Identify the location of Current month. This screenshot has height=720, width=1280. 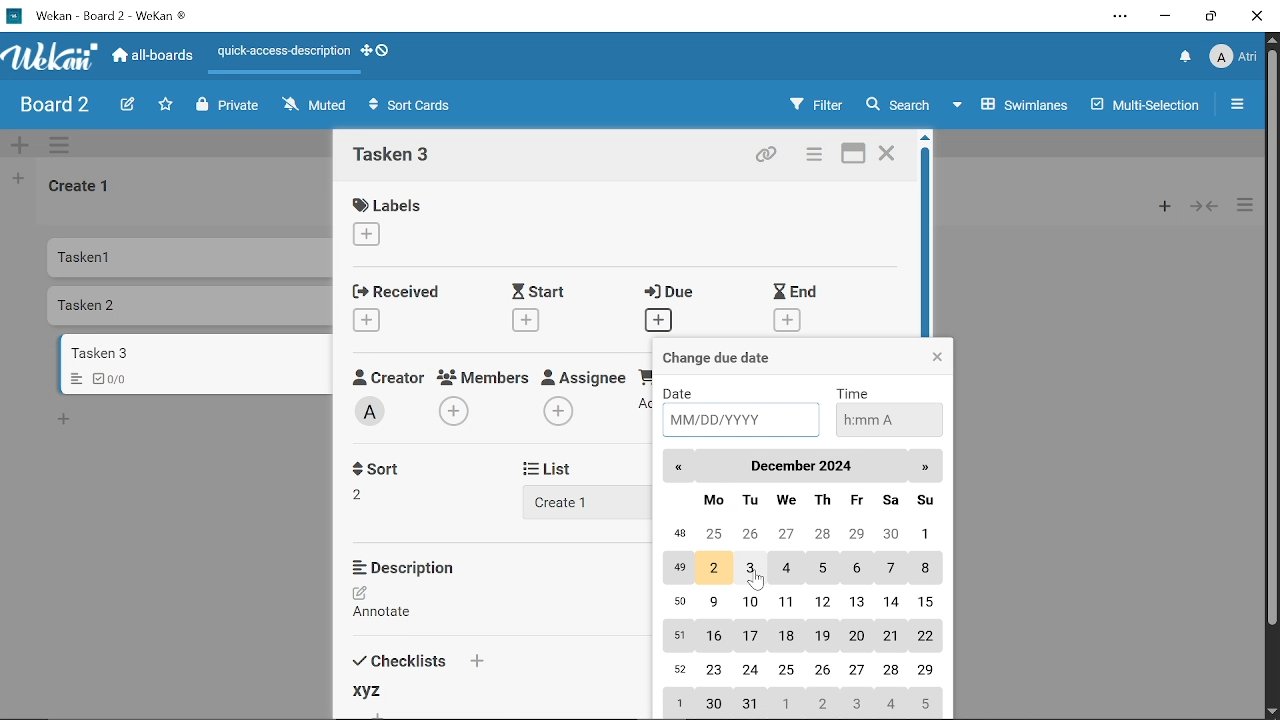
(800, 467).